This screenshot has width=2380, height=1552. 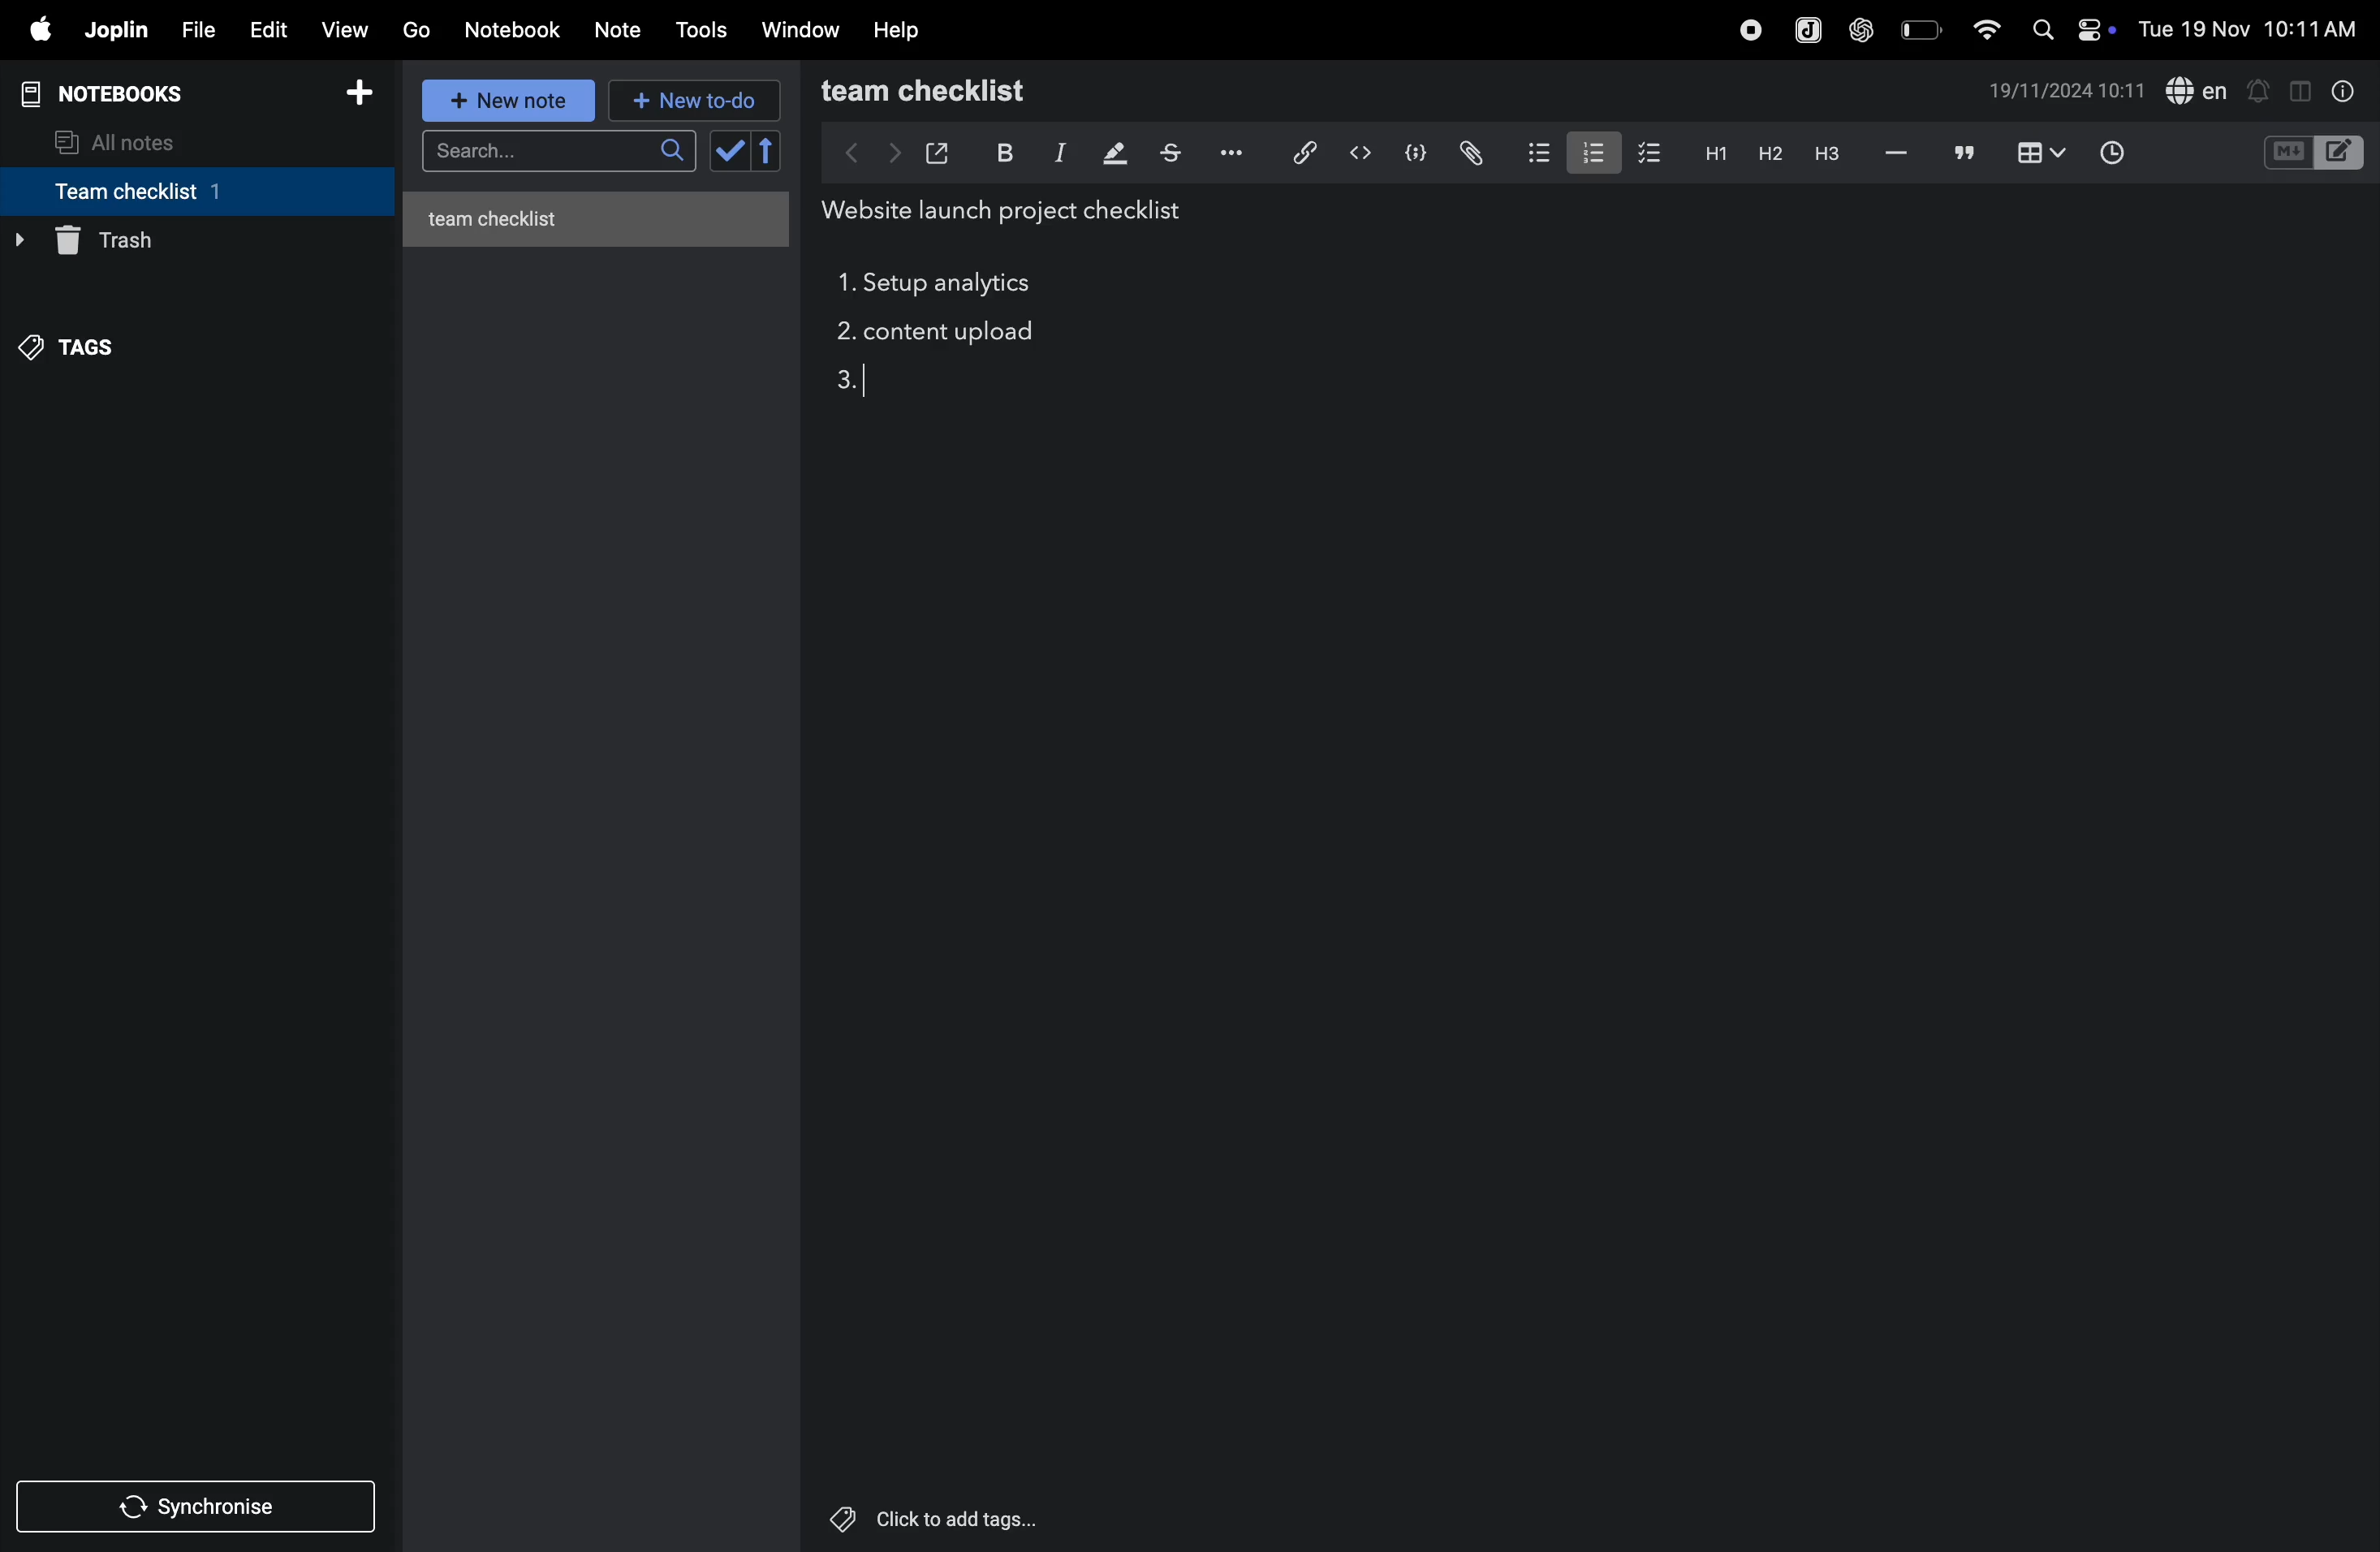 I want to click on task 2, so click(x=841, y=335).